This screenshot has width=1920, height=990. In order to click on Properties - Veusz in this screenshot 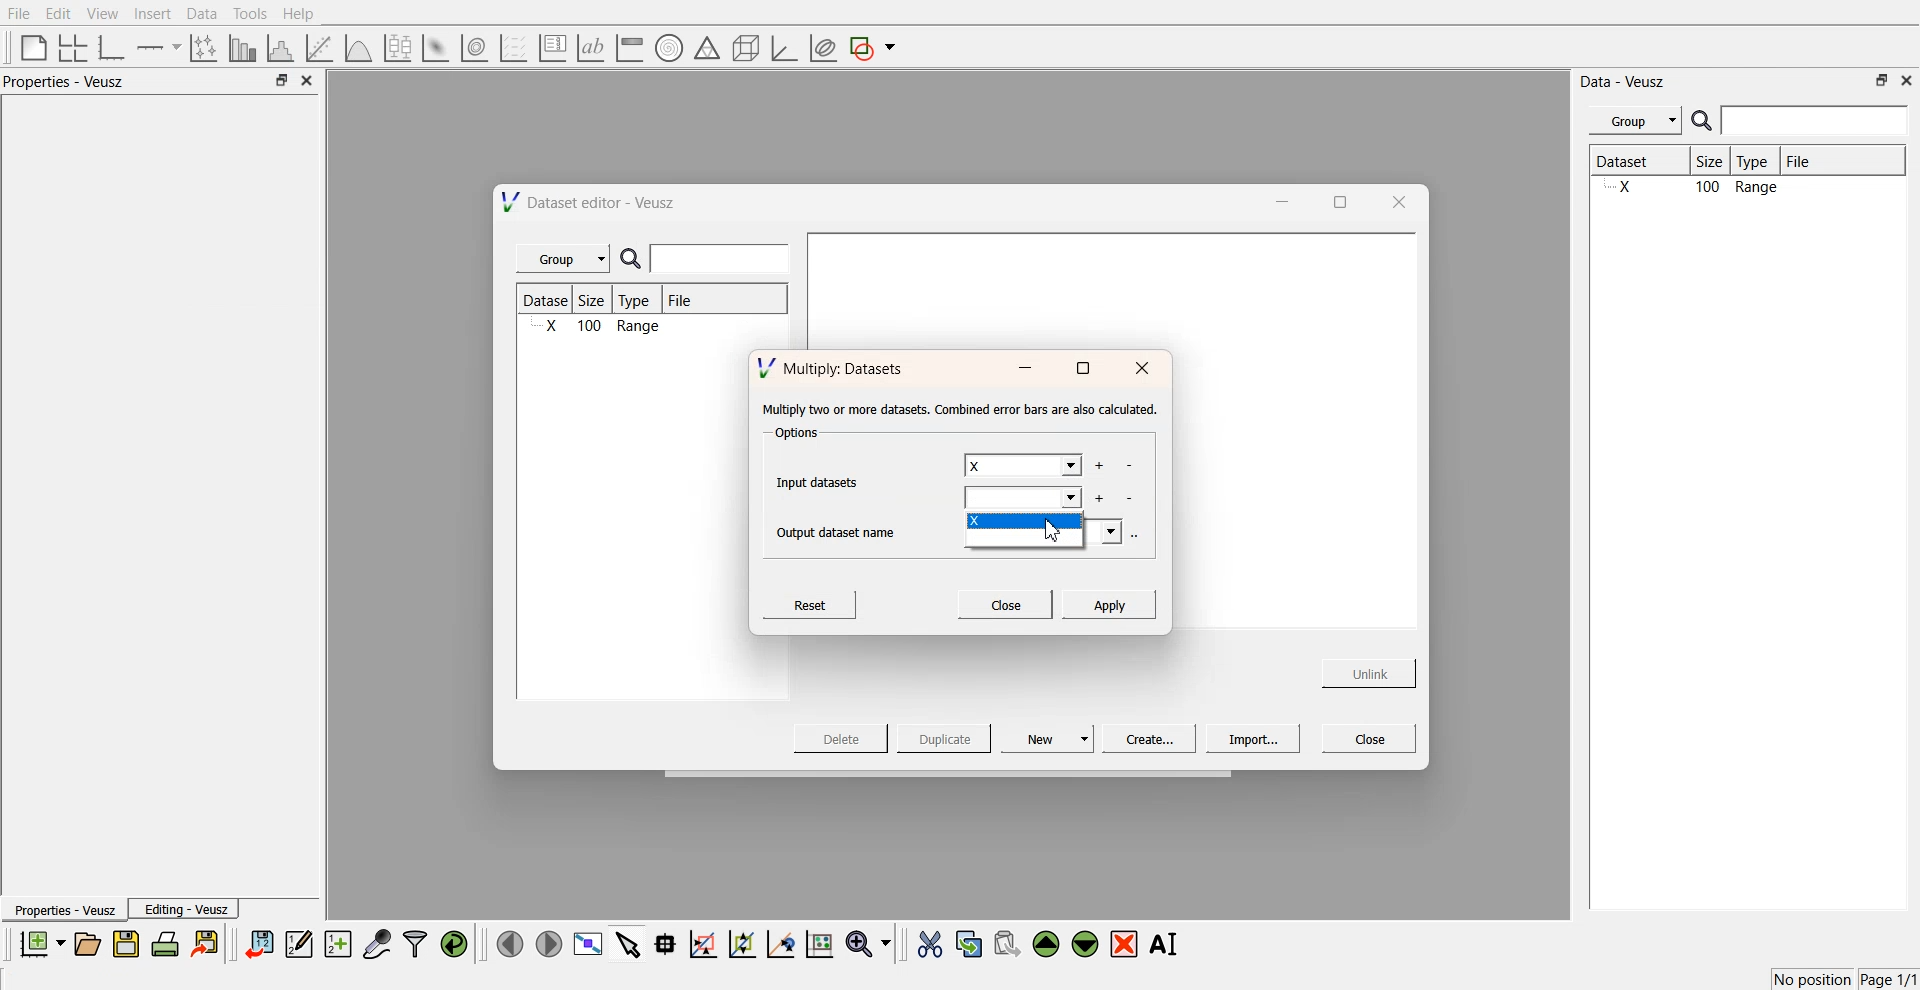, I will do `click(64, 911)`.